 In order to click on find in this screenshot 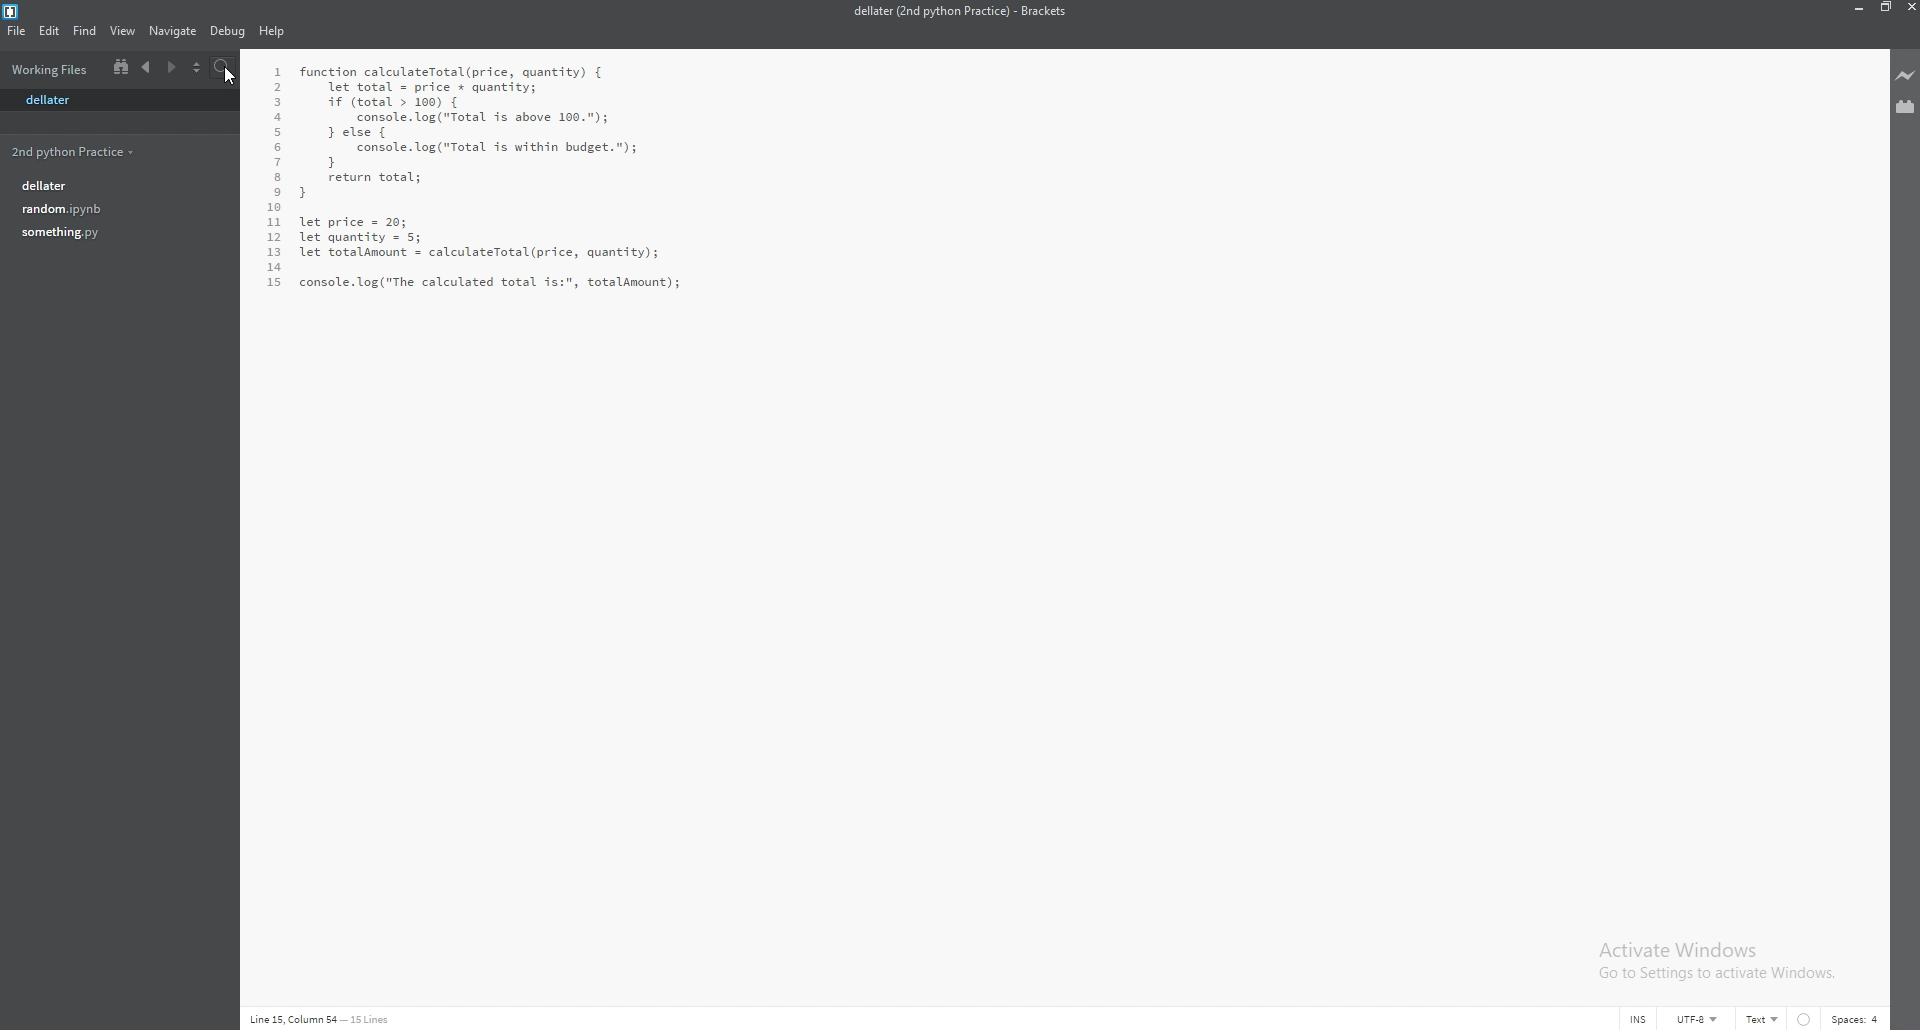, I will do `click(83, 31)`.